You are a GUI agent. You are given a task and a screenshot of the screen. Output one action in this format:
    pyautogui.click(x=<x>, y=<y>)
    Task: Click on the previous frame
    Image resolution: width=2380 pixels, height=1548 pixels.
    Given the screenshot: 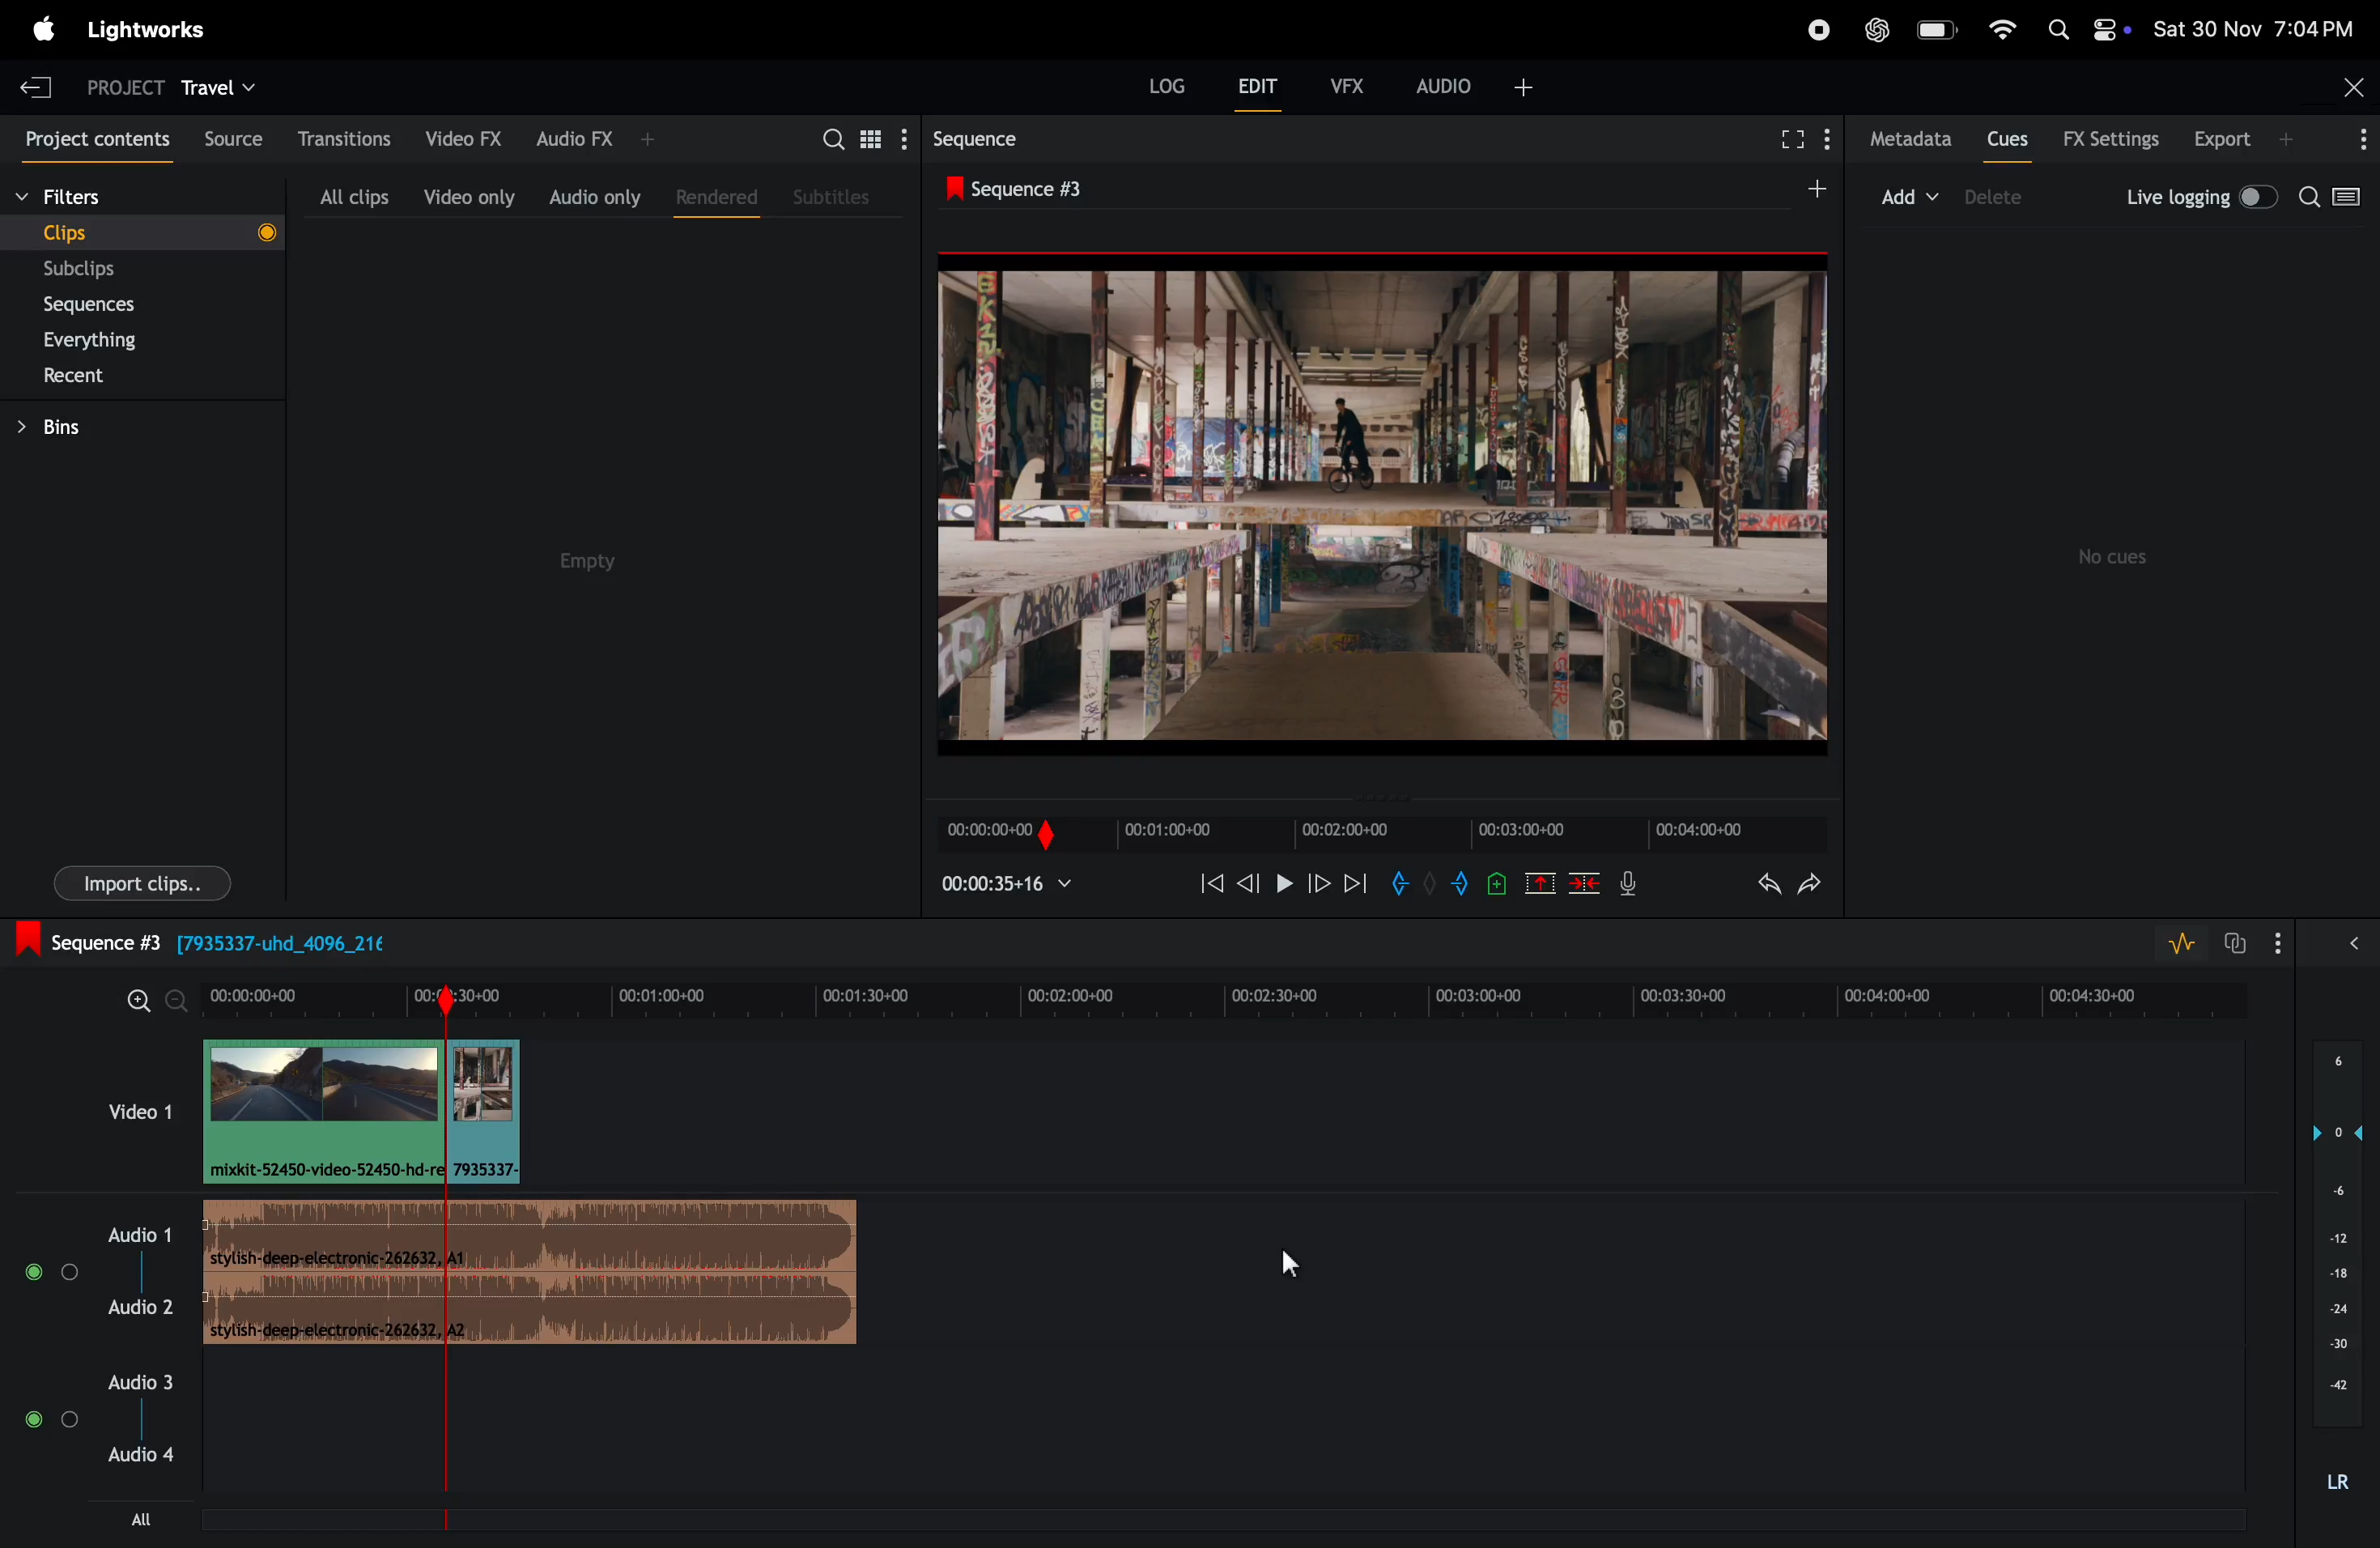 What is the action you would take?
    pyautogui.click(x=1207, y=883)
    